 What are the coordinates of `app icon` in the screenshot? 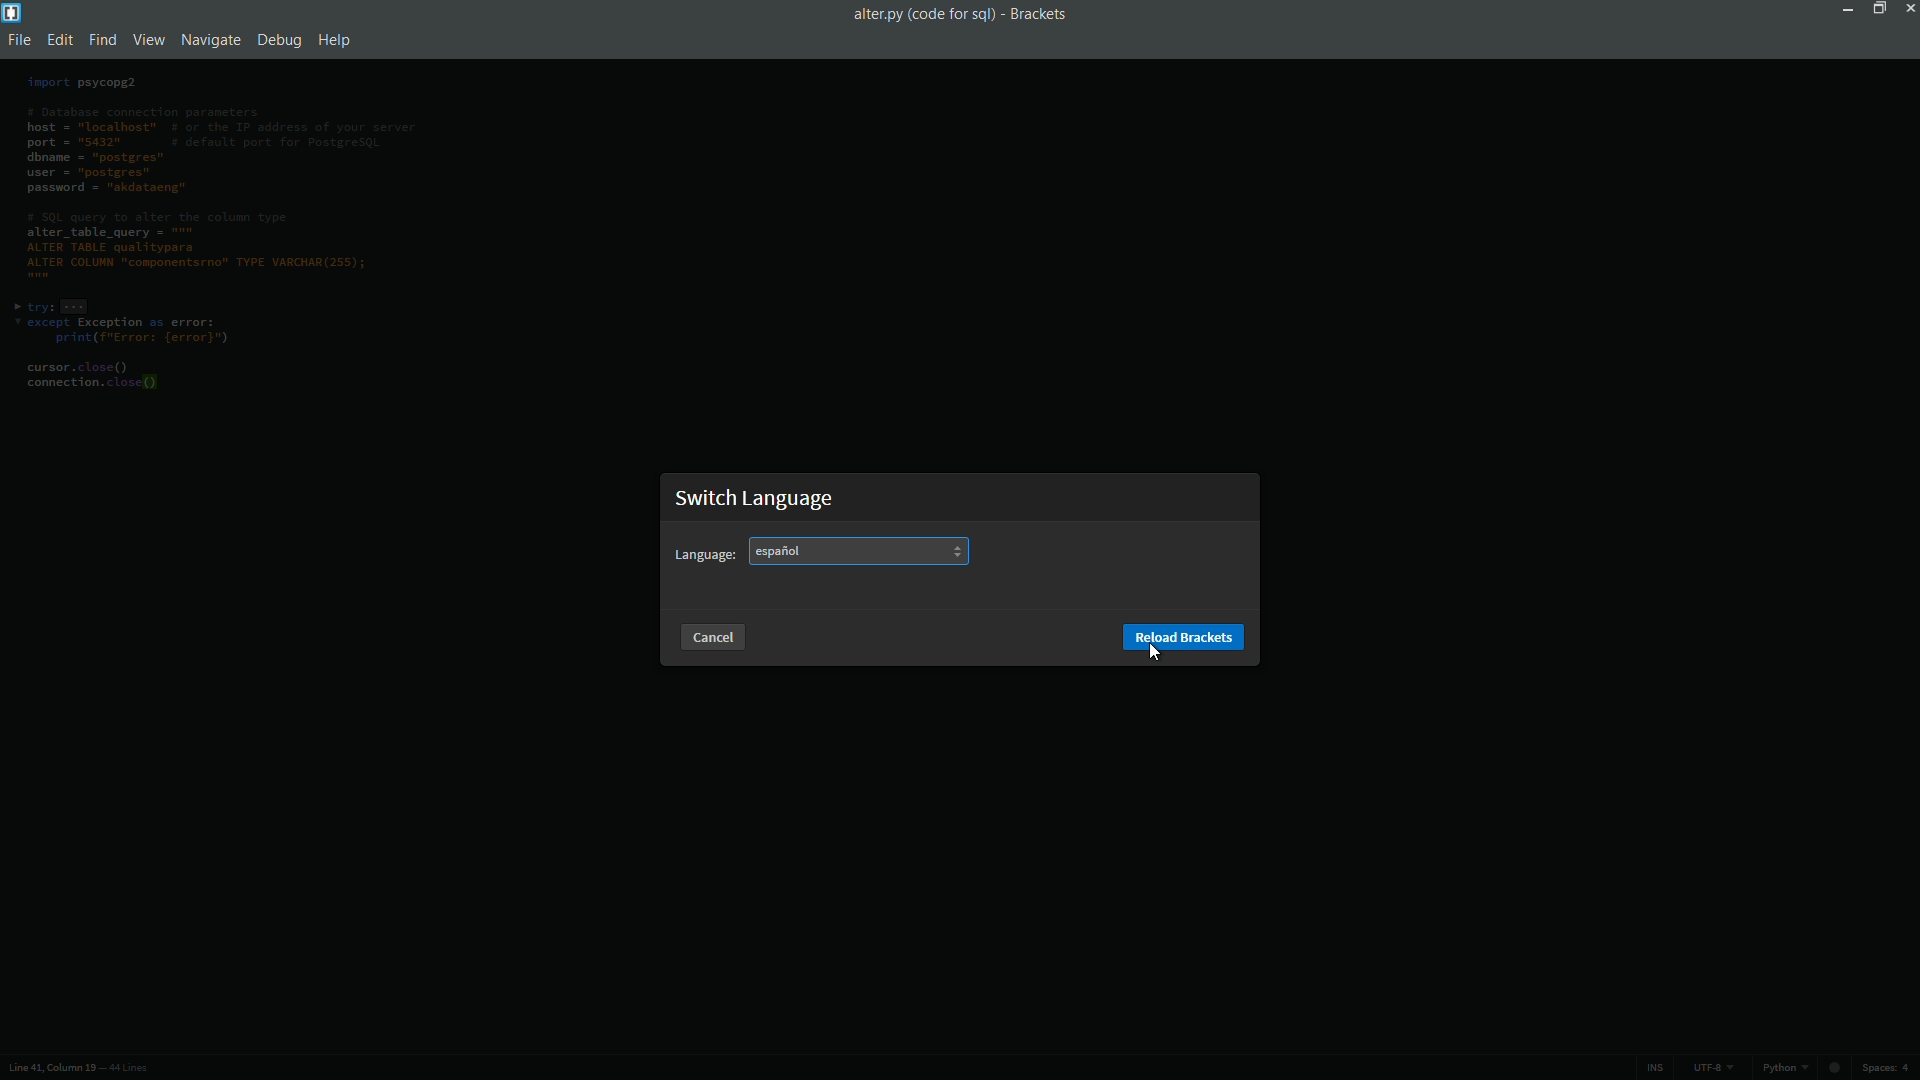 It's located at (12, 12).